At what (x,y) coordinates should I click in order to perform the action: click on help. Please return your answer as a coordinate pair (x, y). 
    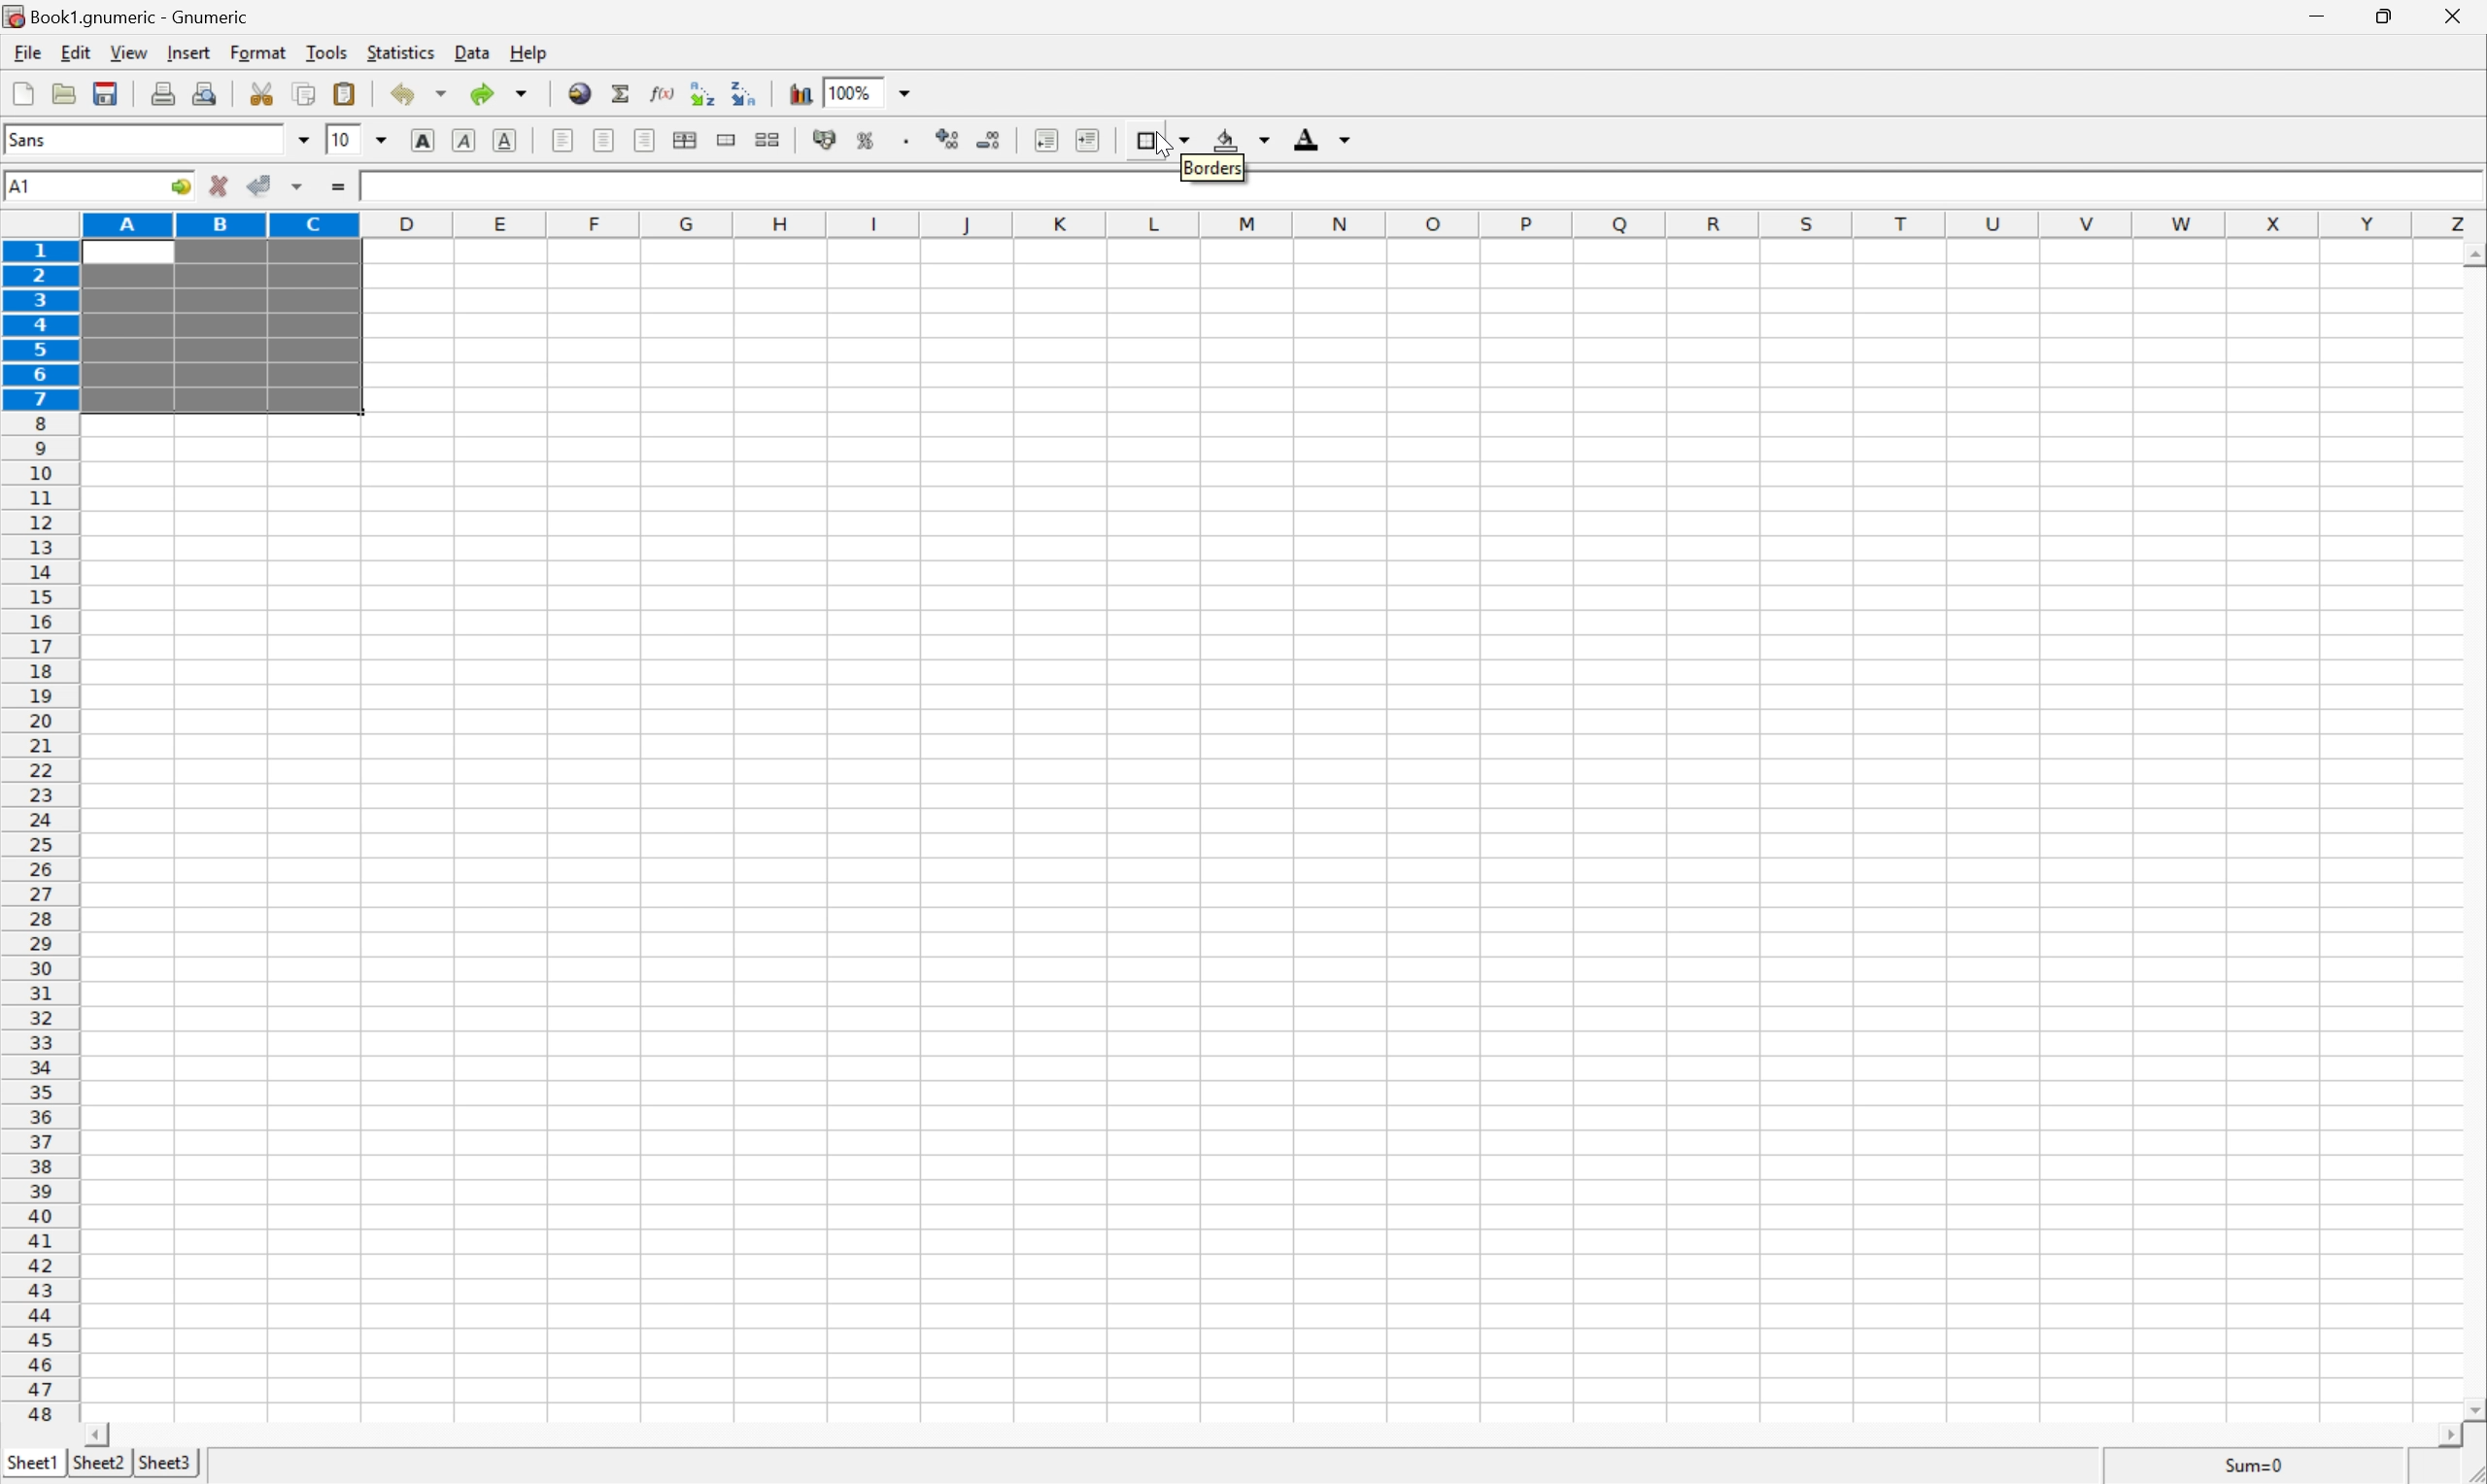
    Looking at the image, I should click on (527, 51).